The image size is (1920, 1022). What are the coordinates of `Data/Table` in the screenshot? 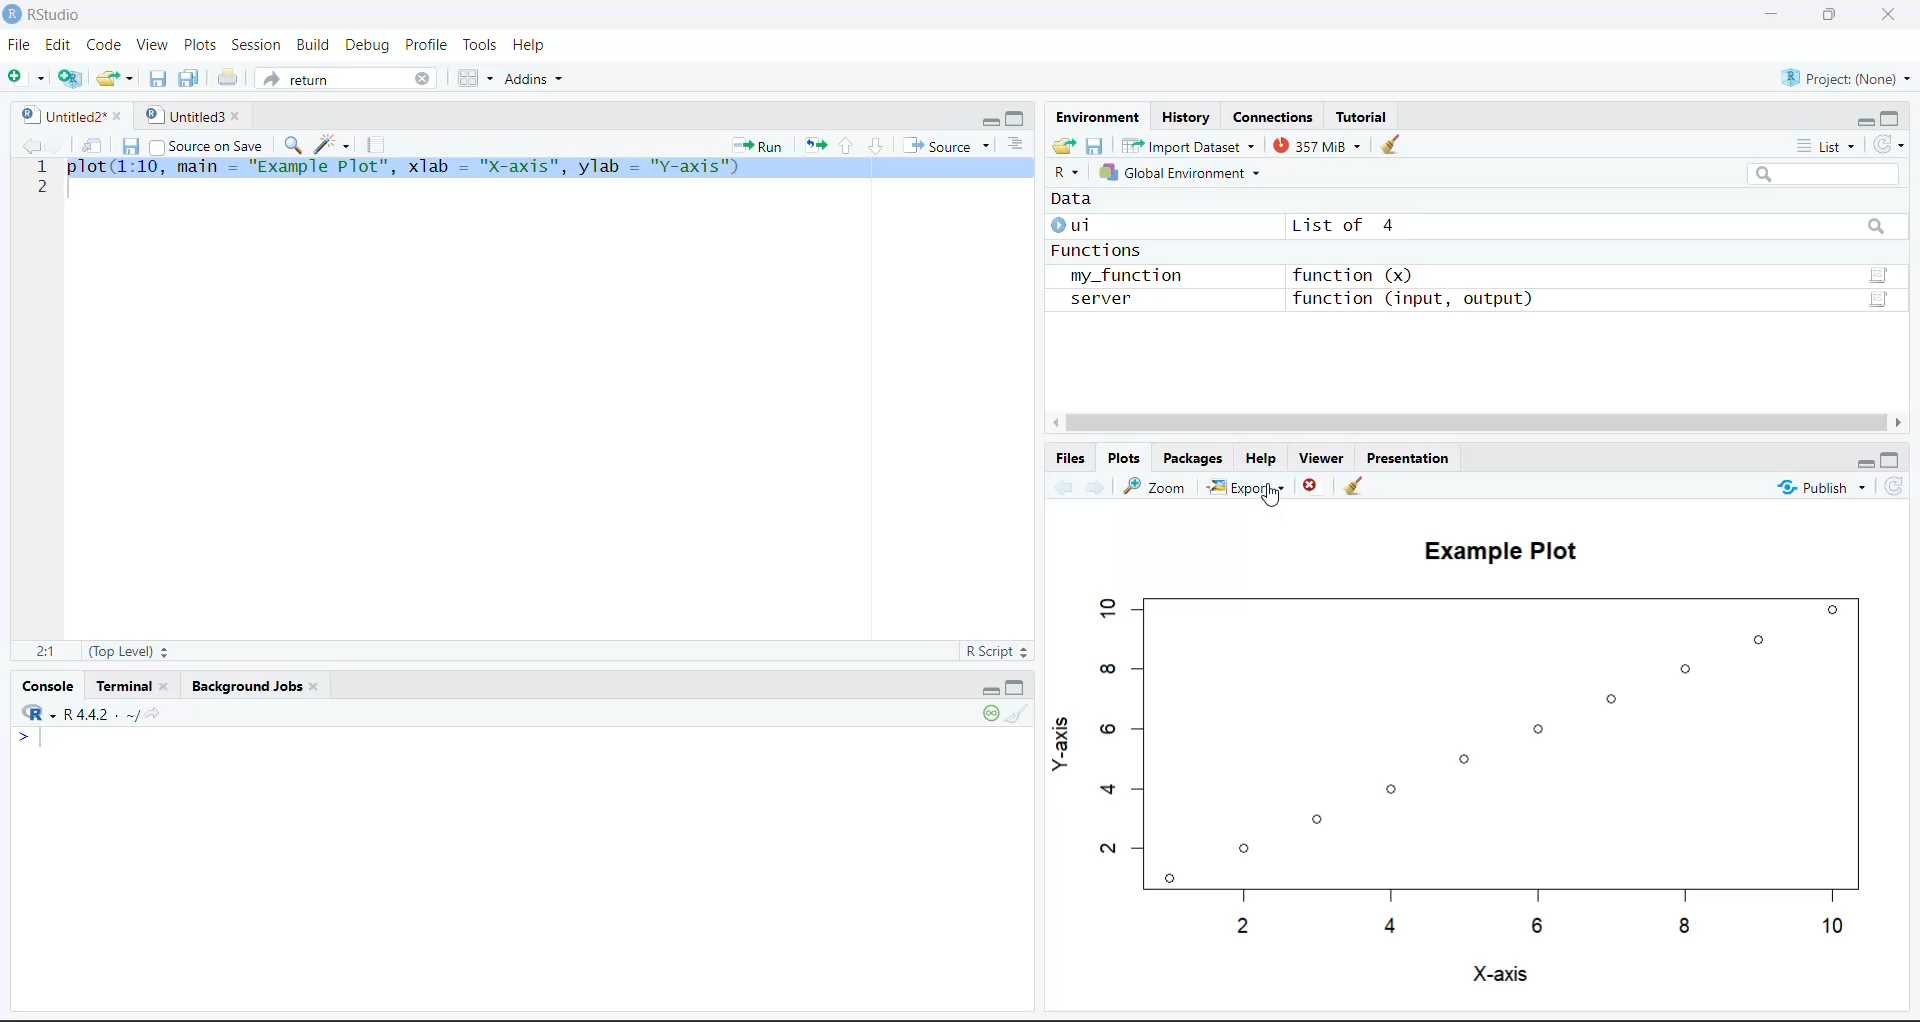 It's located at (1879, 275).